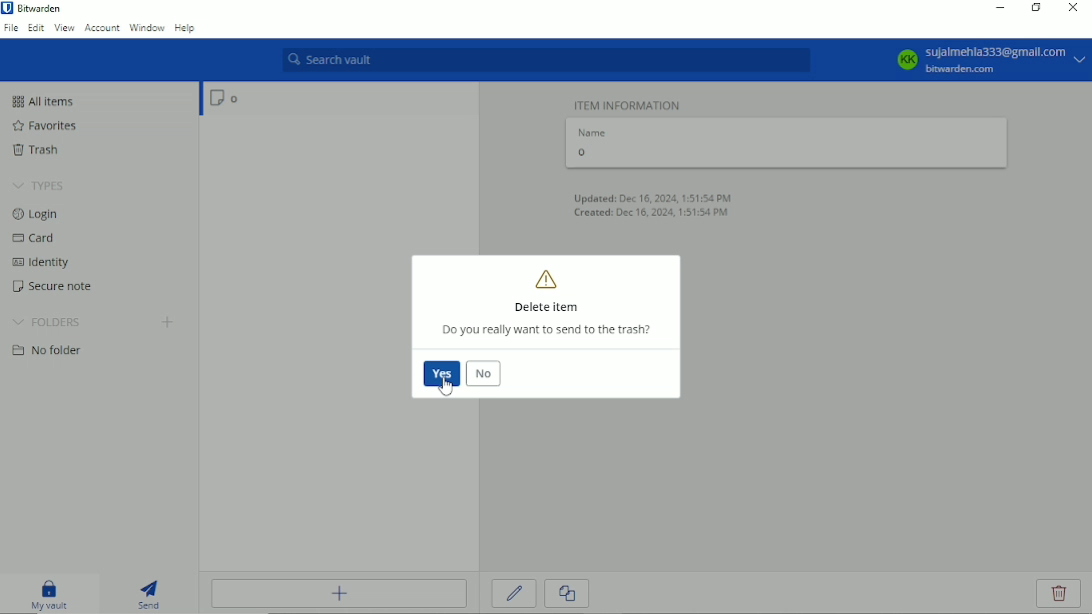 The height and width of the screenshot is (614, 1092). What do you see at coordinates (653, 214) in the screenshot?
I see `Created: Dec 16, 2024, 1:51:54 PM` at bounding box center [653, 214].